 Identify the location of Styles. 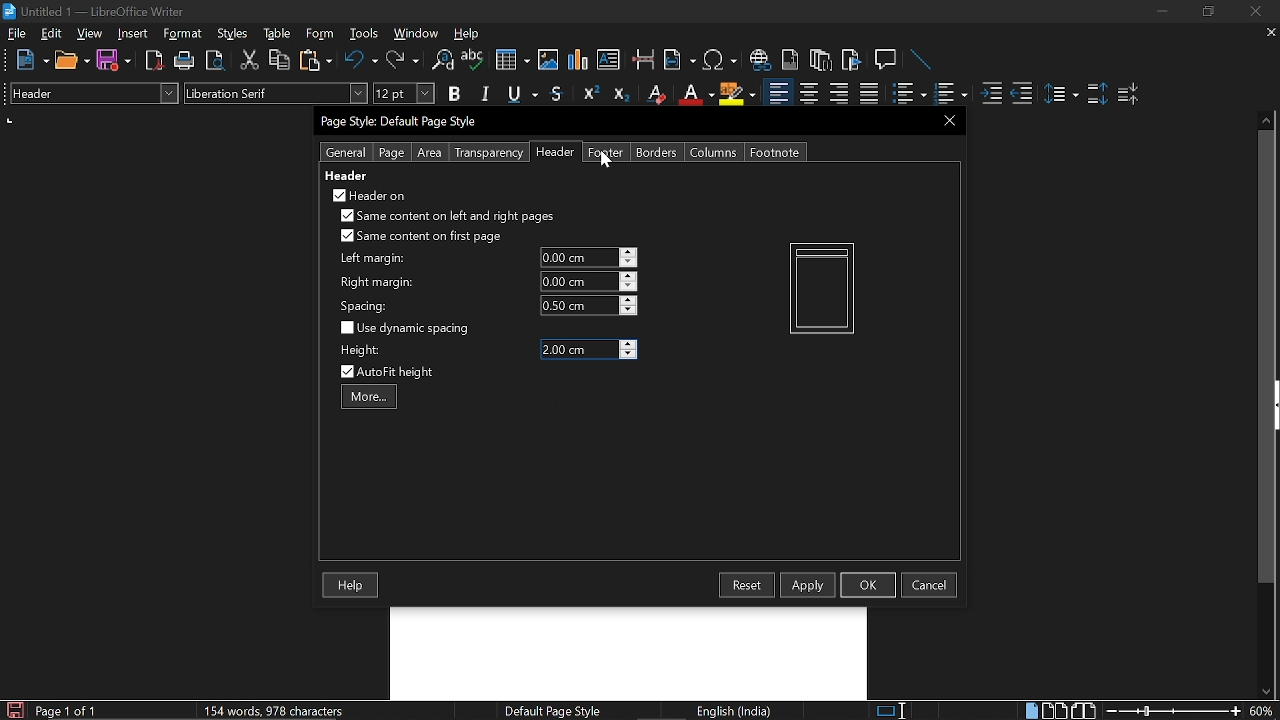
(233, 34).